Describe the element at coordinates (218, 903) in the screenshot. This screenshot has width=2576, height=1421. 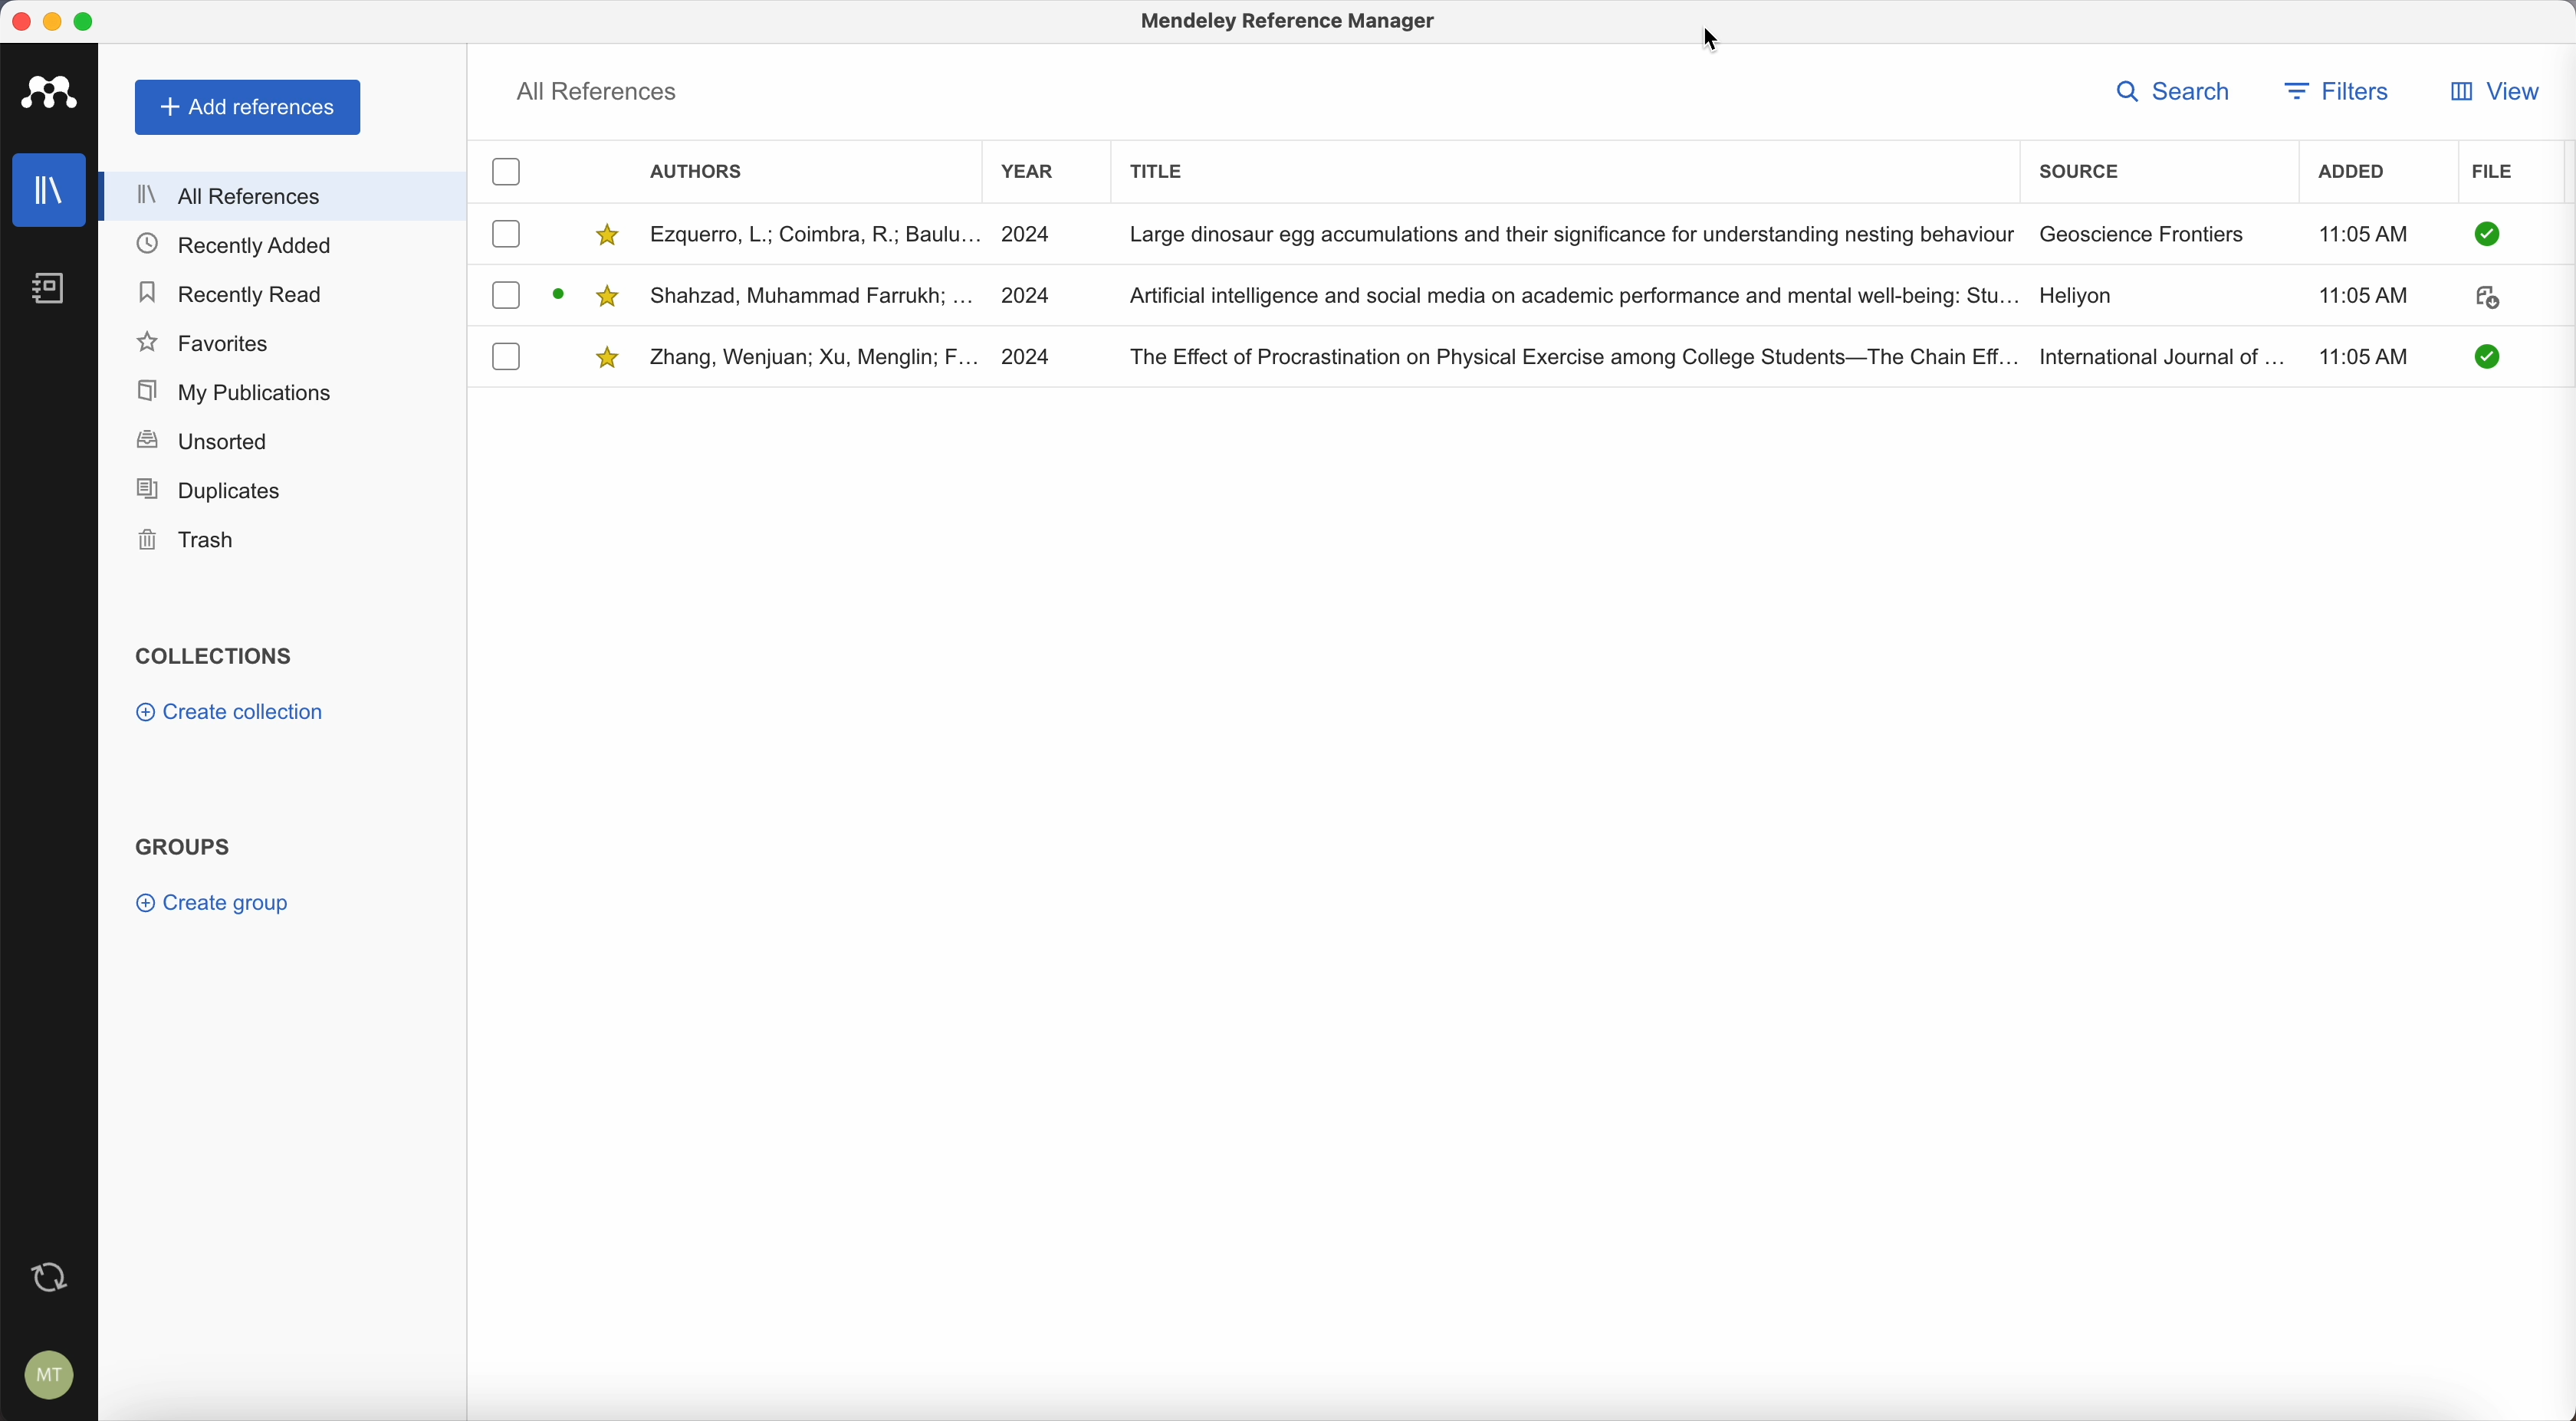
I see `create group` at that location.